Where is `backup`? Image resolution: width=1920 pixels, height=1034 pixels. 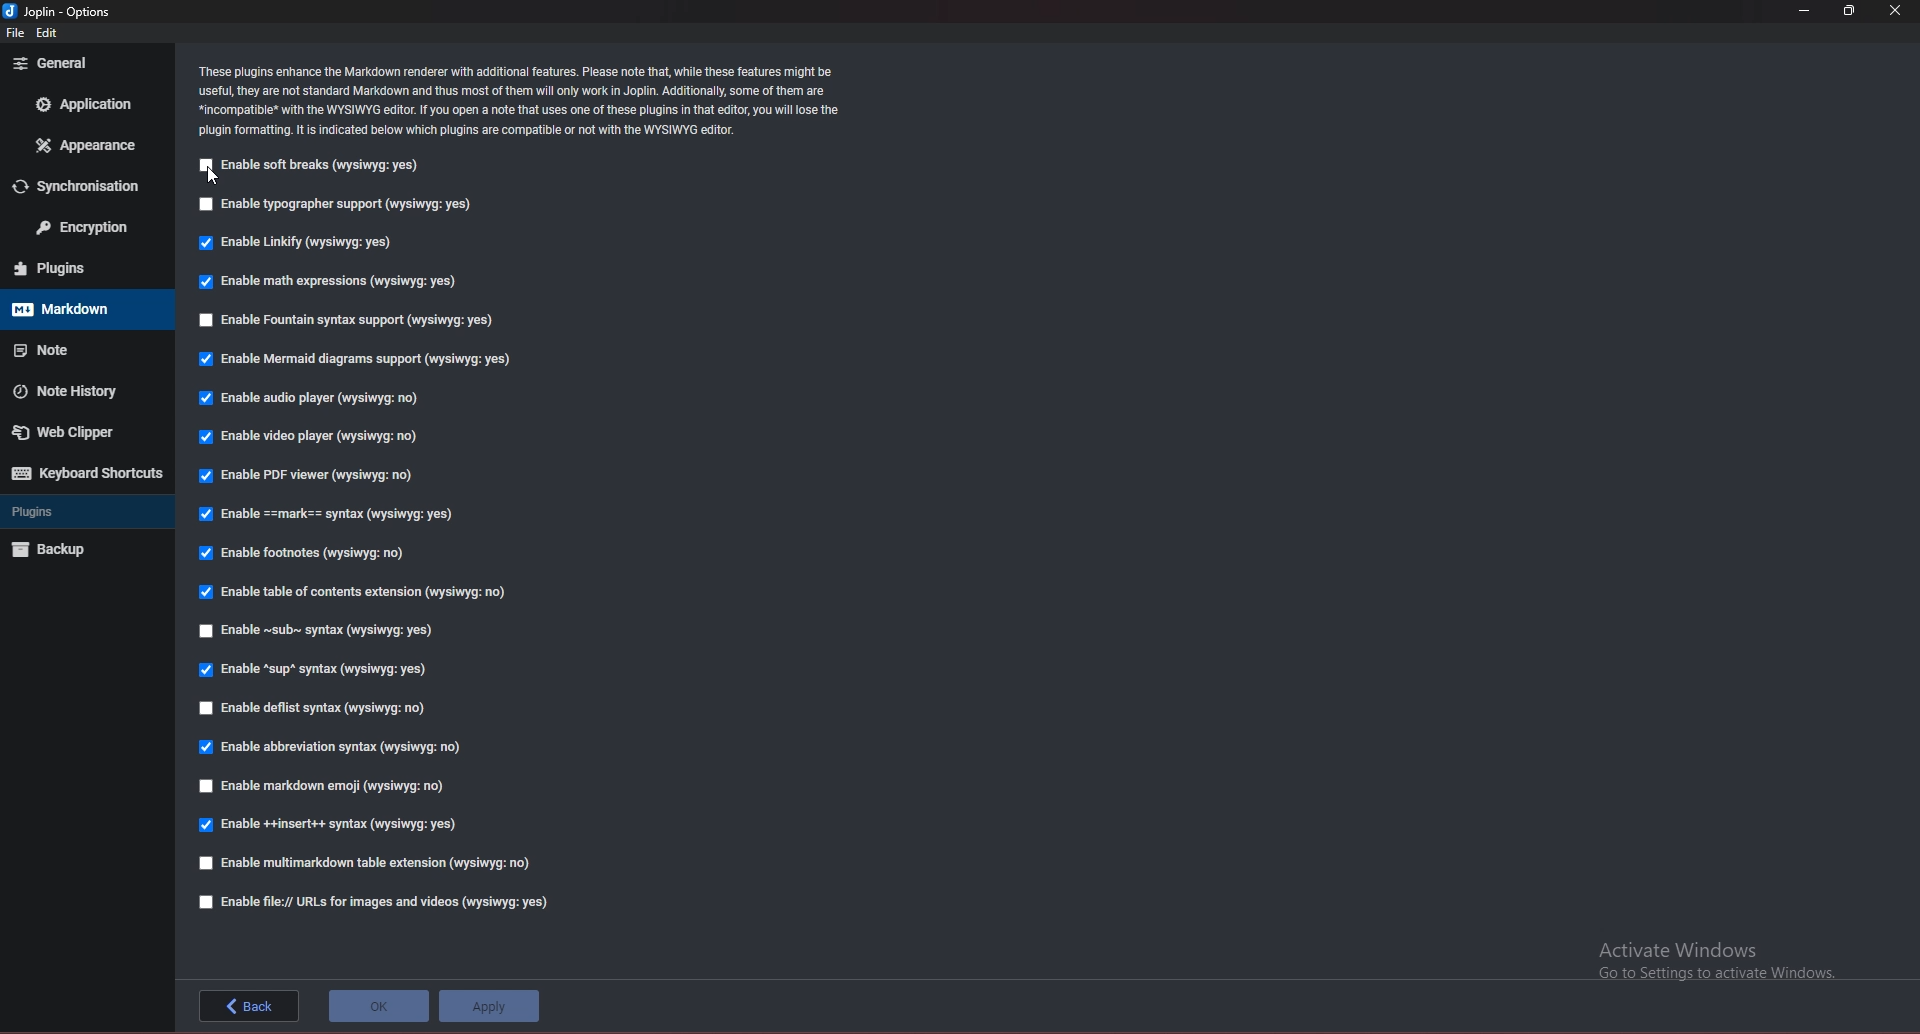
backup is located at coordinates (80, 550).